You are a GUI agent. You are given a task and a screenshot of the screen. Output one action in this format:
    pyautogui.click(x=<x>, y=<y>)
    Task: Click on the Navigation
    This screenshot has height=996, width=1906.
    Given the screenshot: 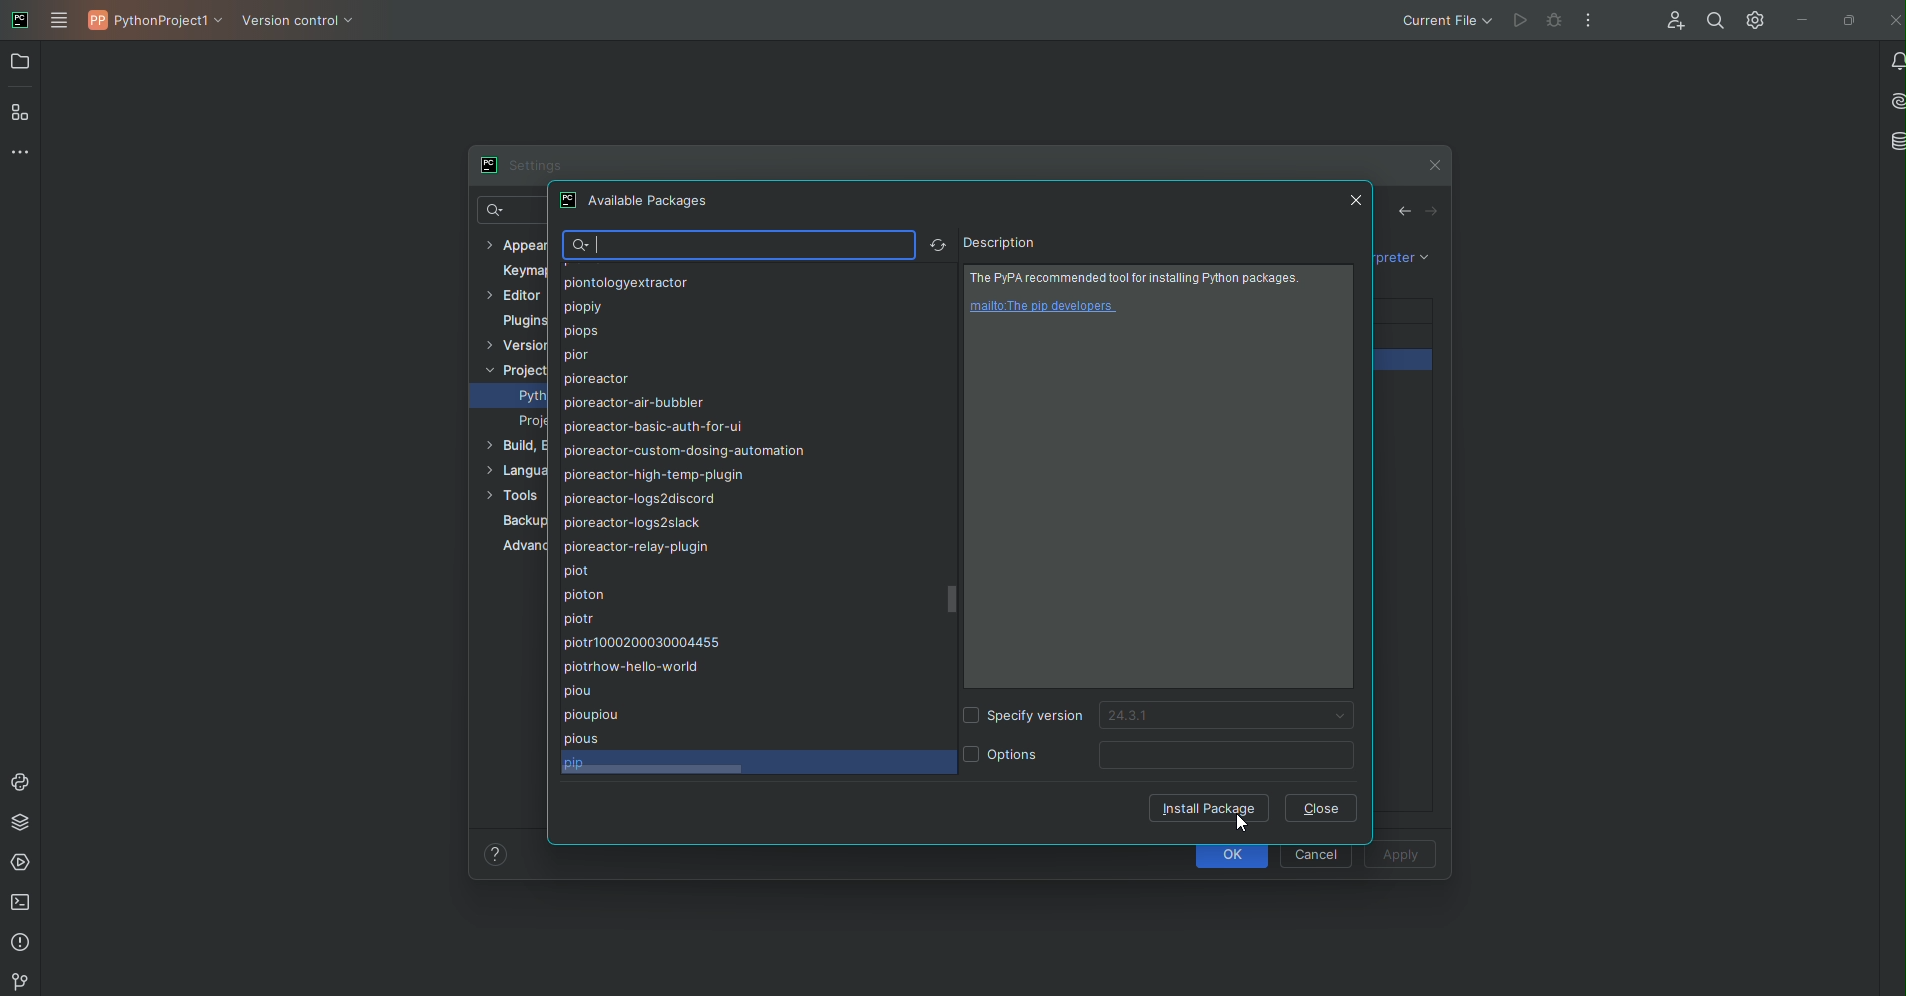 What is the action you would take?
    pyautogui.click(x=1418, y=213)
    